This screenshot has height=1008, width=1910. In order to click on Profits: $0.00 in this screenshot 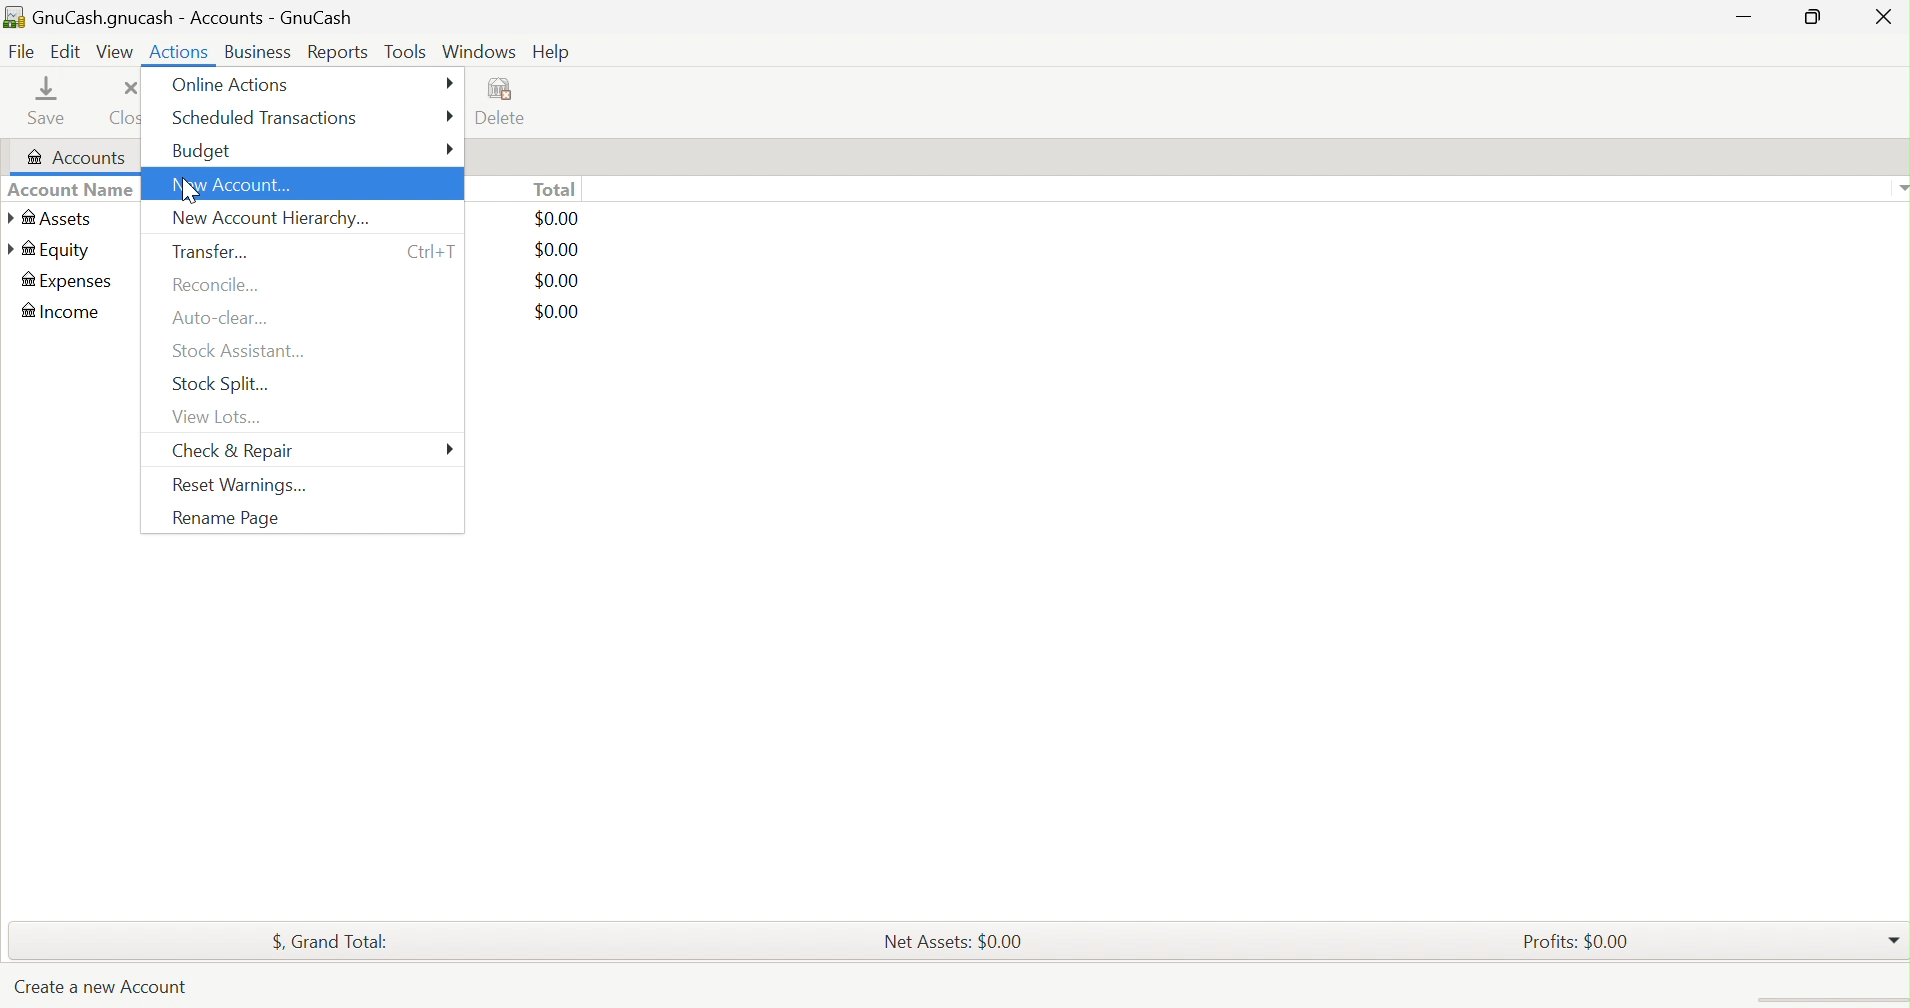, I will do `click(1580, 940)`.